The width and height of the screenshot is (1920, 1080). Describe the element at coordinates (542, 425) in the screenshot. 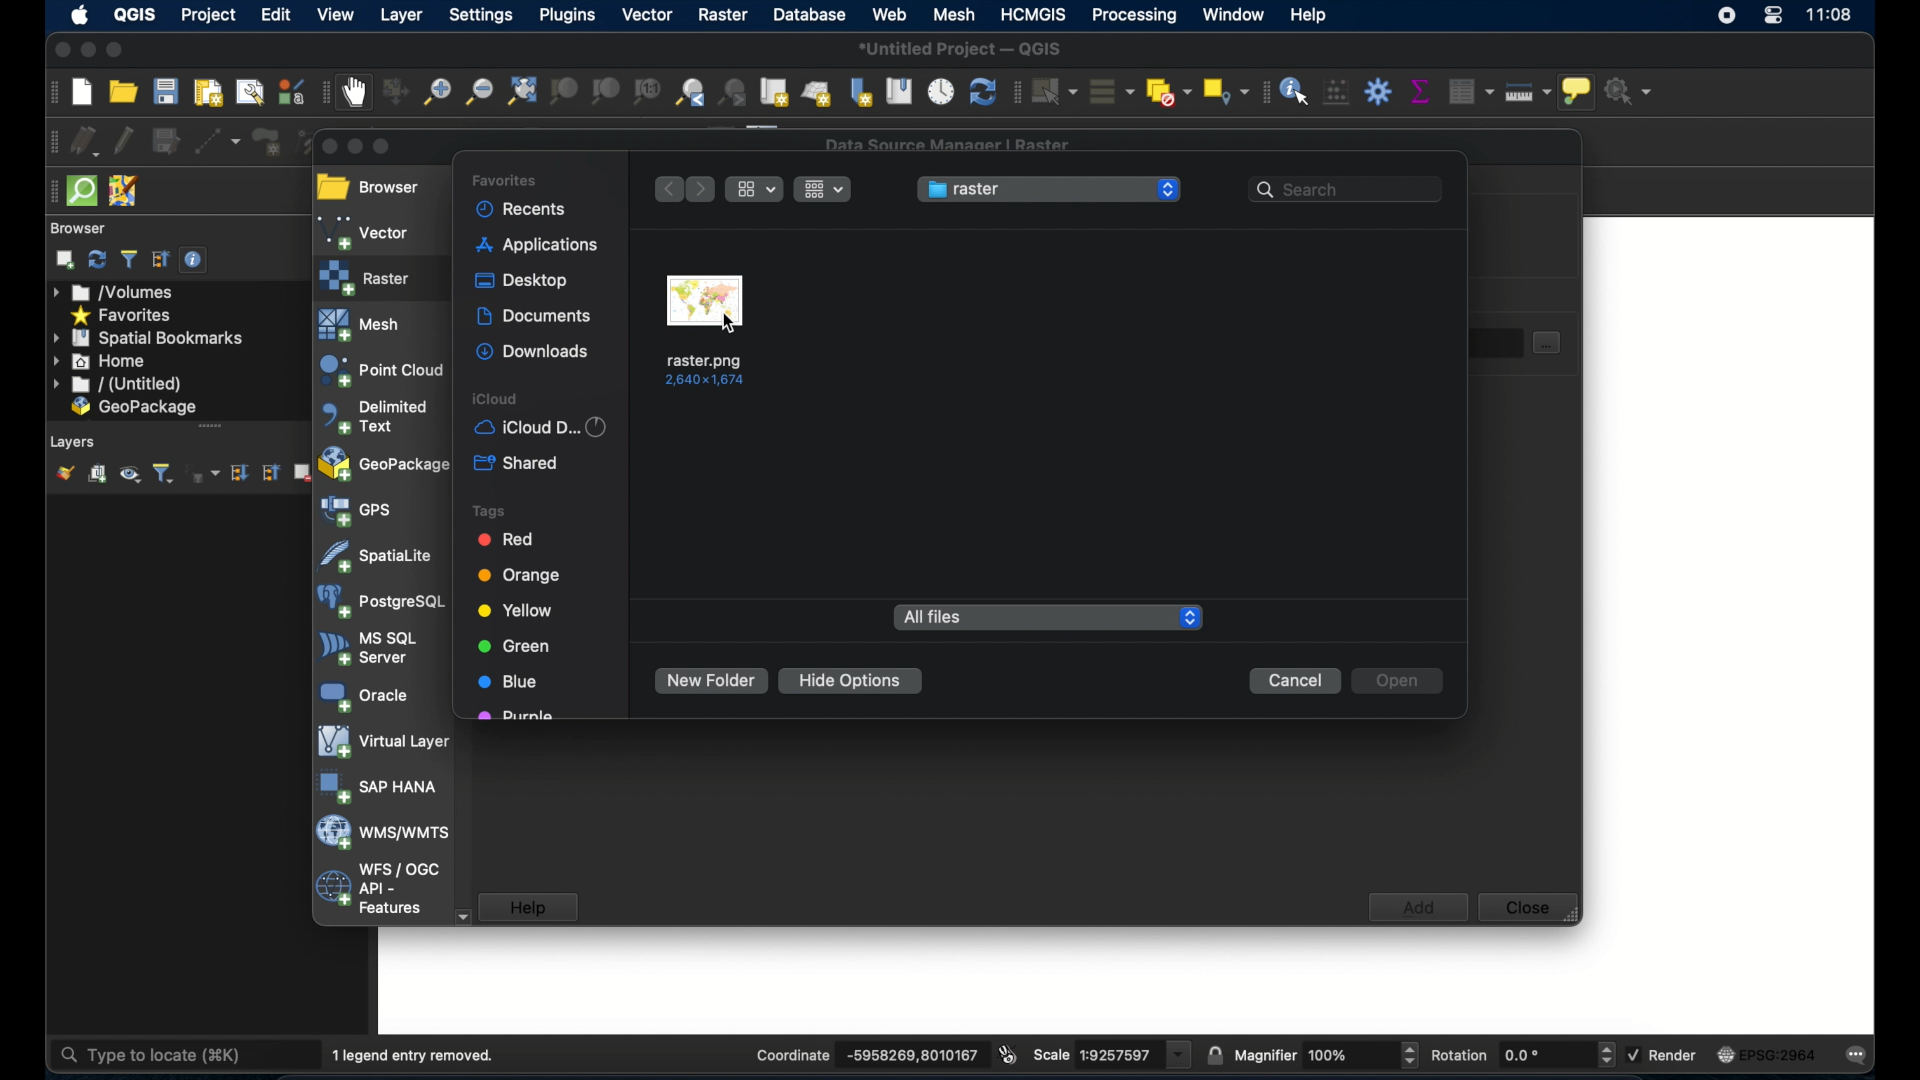

I see `iCloud d...` at that location.